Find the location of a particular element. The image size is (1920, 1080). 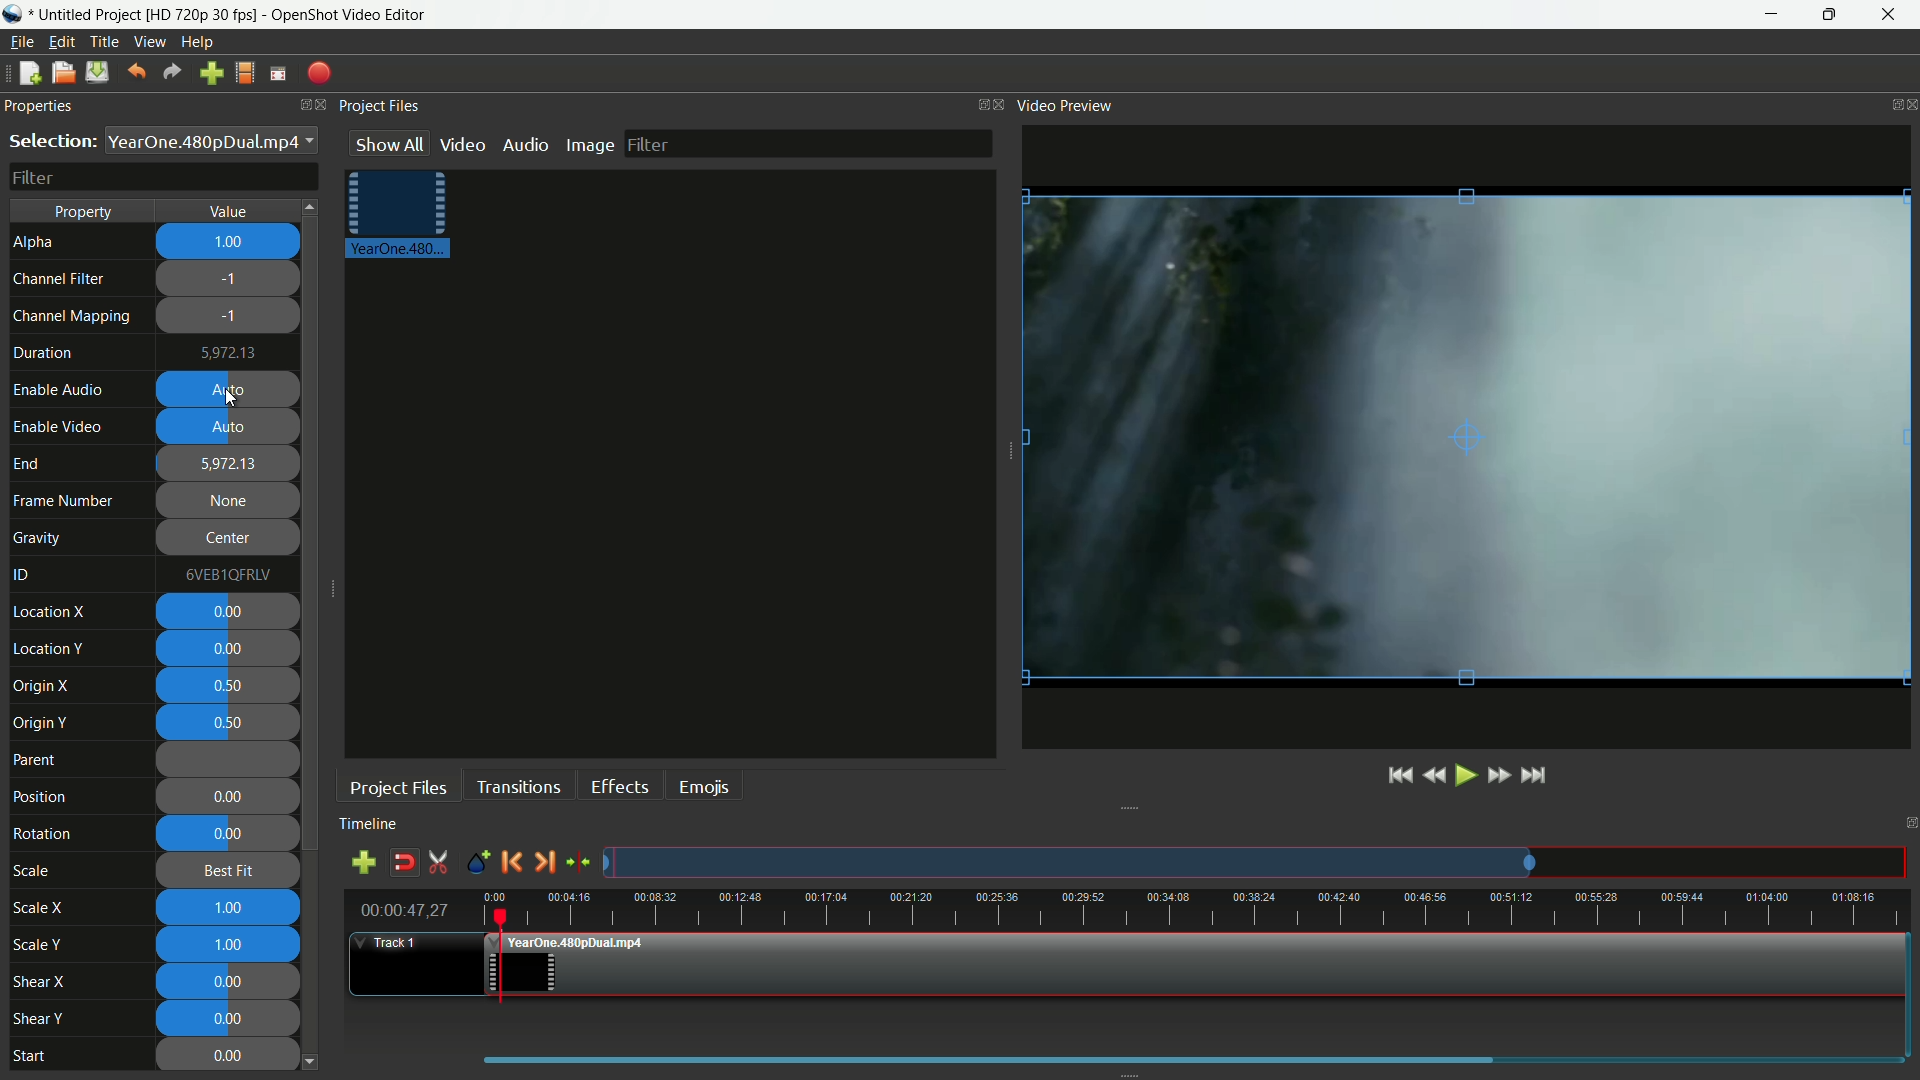

close project files is located at coordinates (997, 103).